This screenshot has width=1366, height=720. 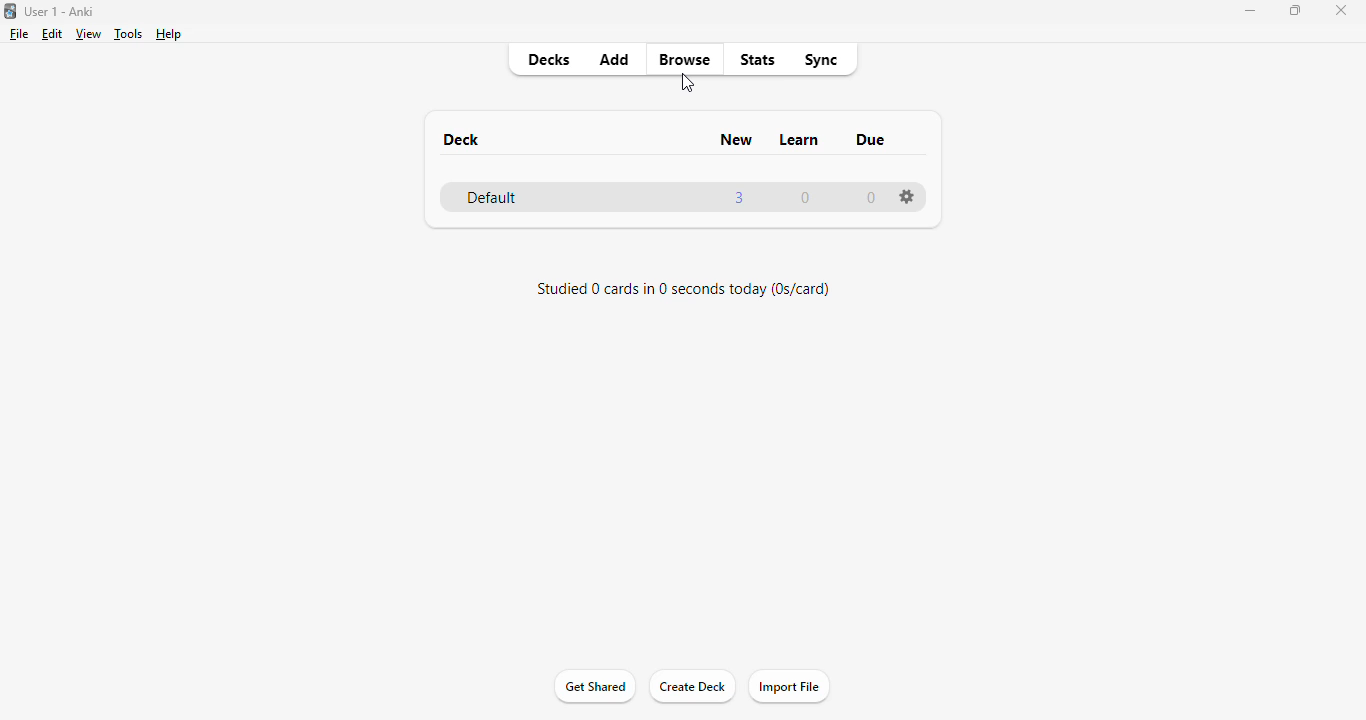 I want to click on due, so click(x=870, y=139).